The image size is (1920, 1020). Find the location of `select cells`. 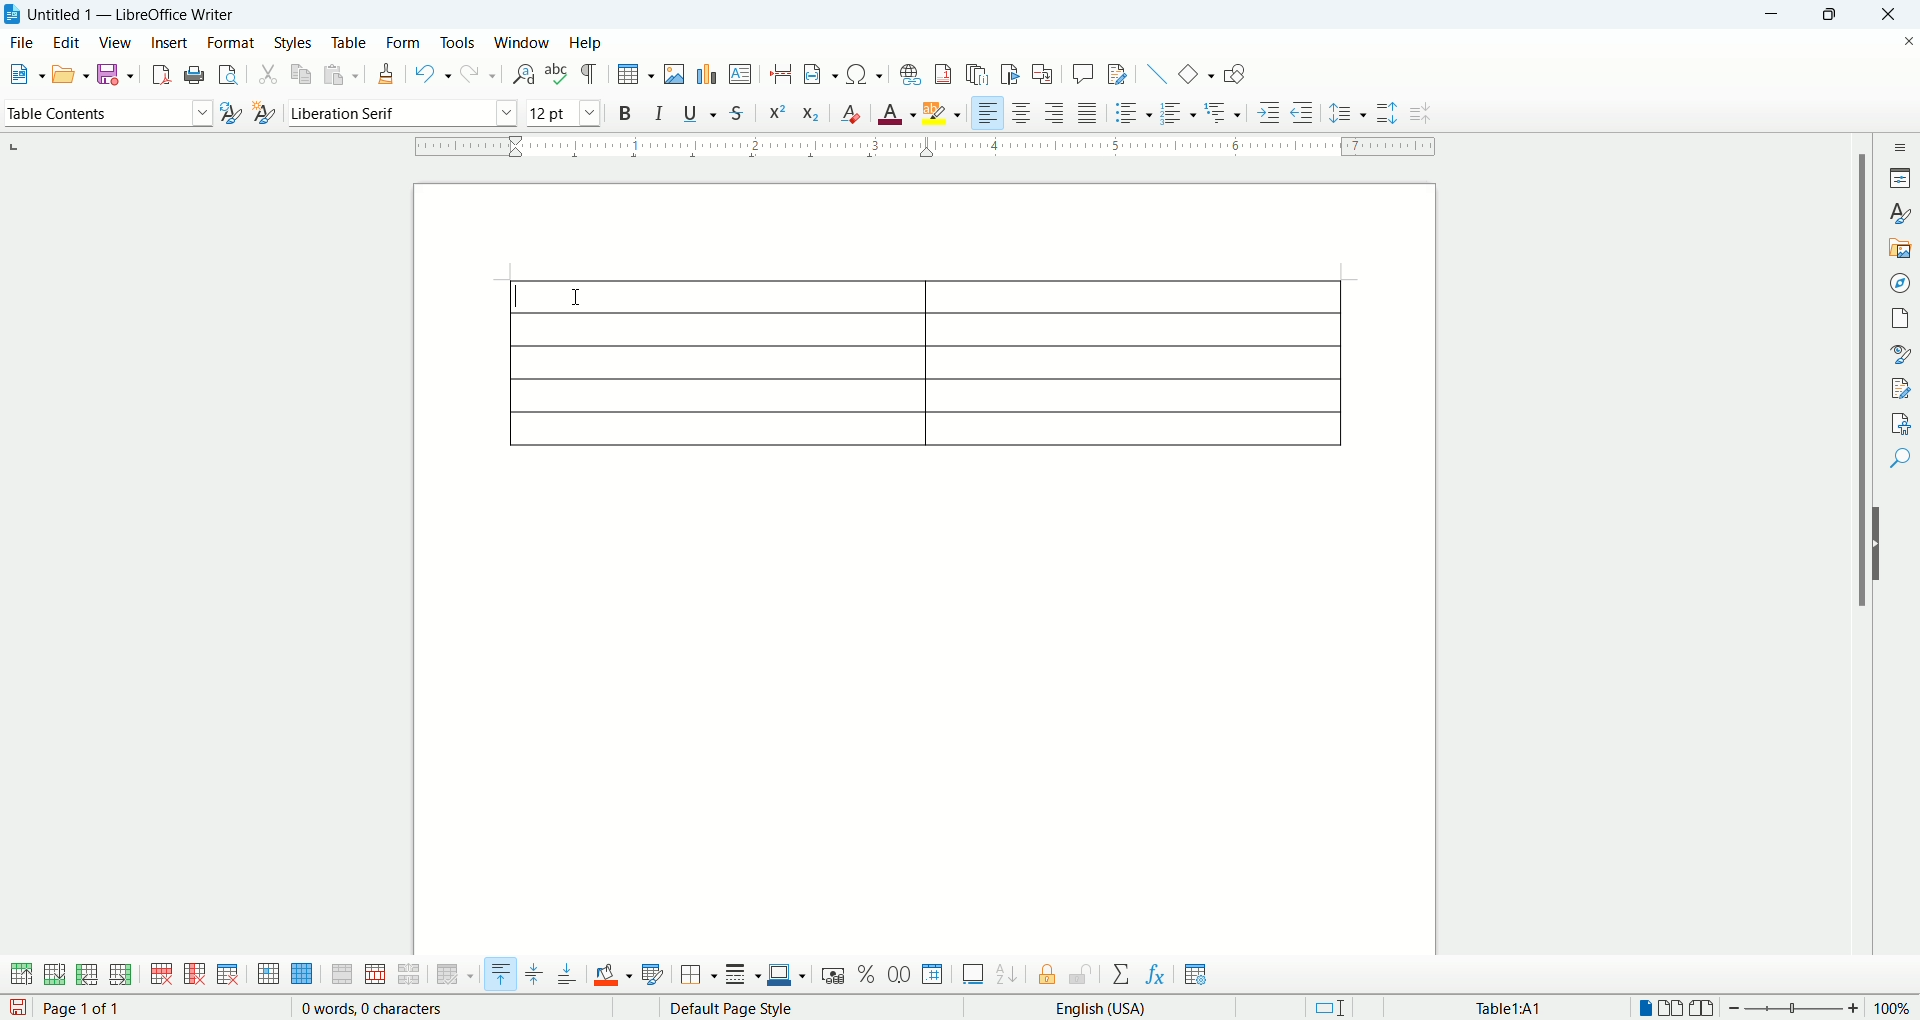

select cells is located at coordinates (268, 976).